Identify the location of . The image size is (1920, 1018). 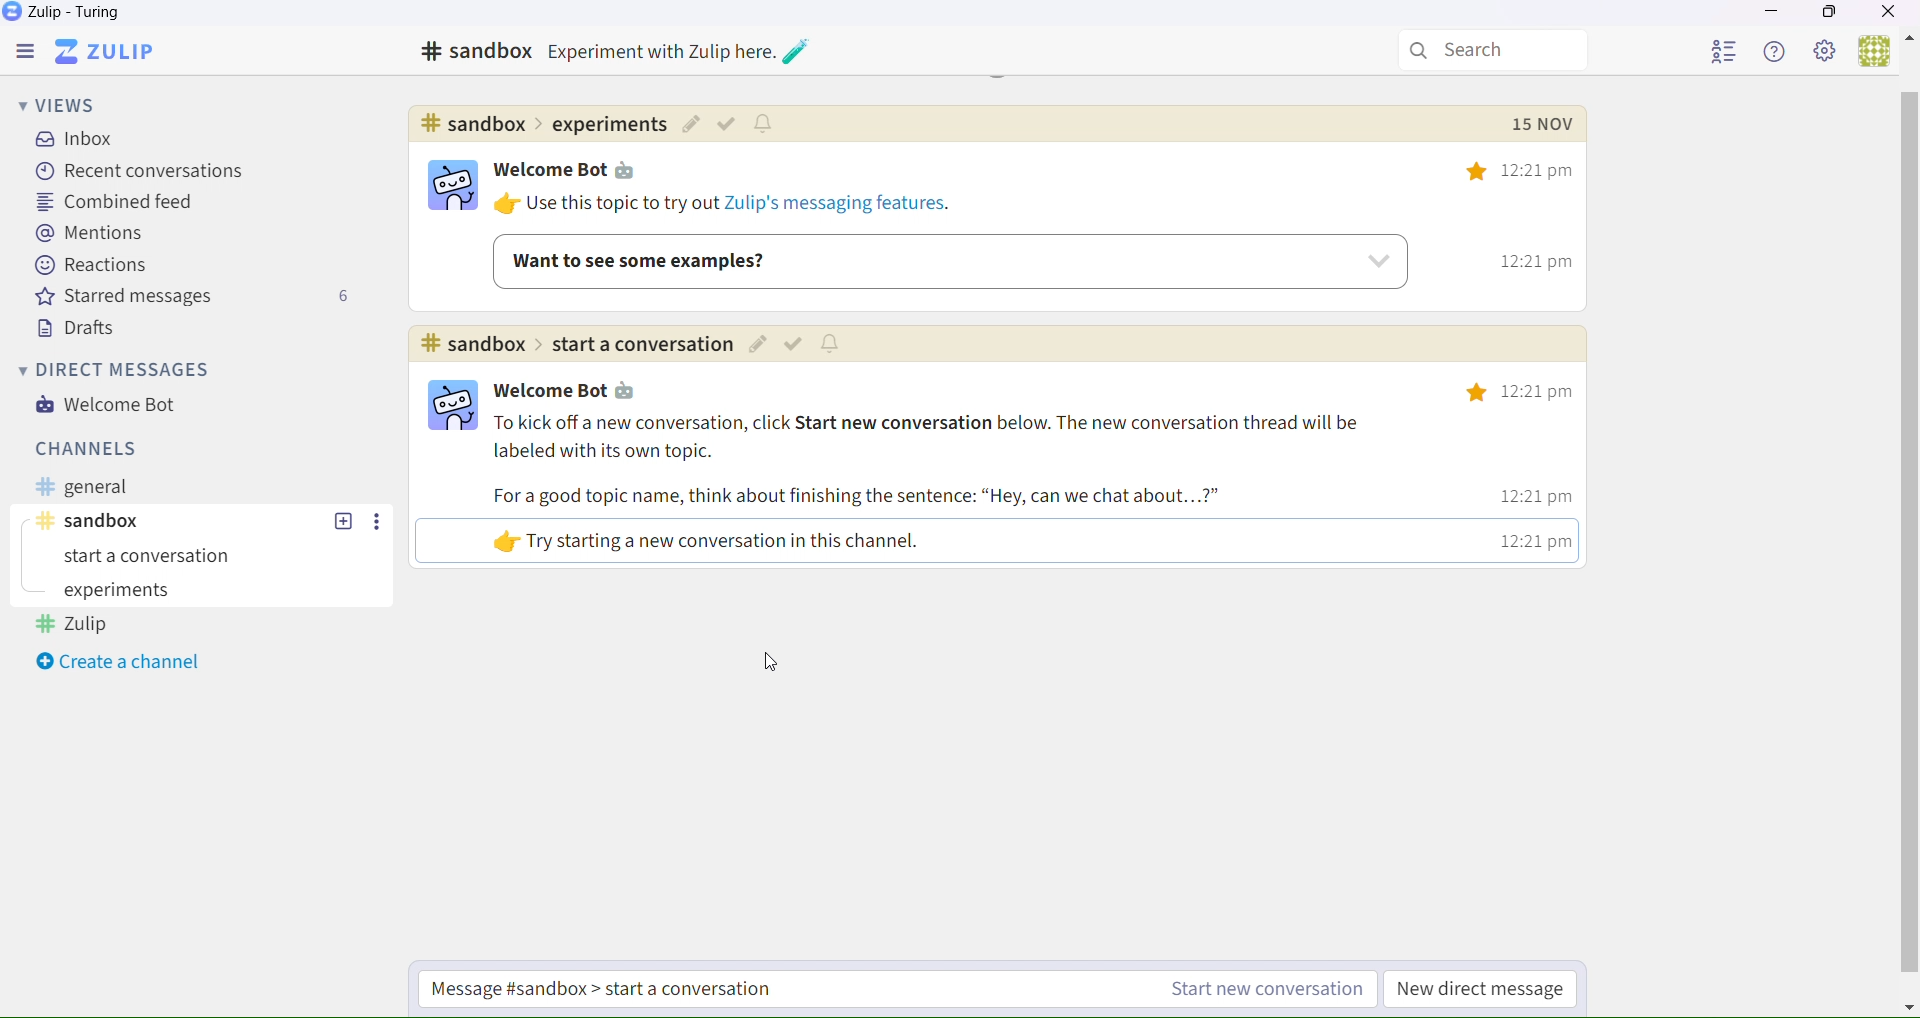
(543, 124).